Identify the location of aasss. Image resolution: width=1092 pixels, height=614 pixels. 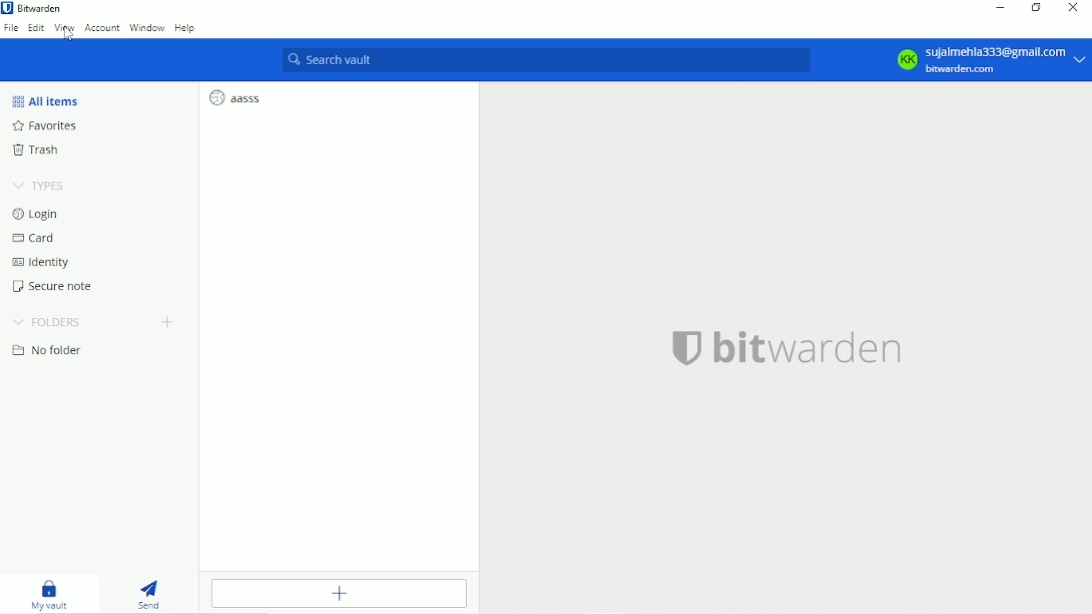
(234, 97).